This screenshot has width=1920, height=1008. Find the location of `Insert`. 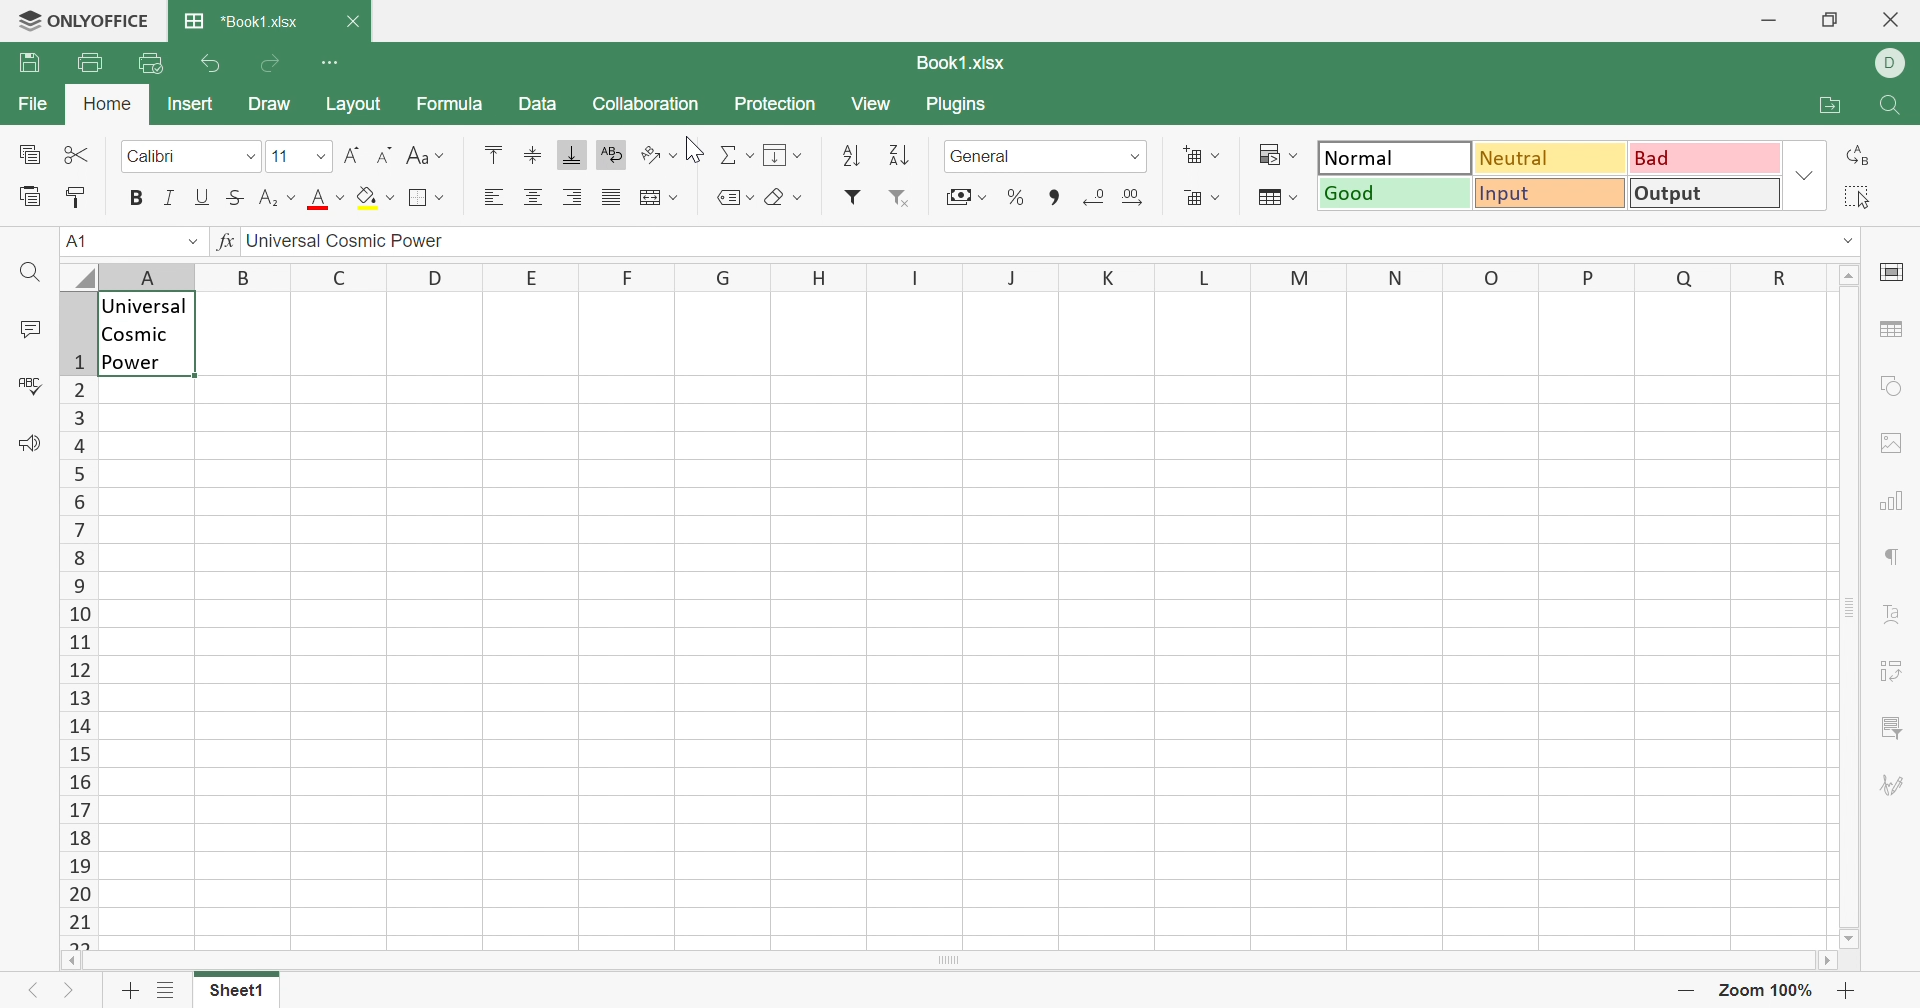

Insert is located at coordinates (190, 105).